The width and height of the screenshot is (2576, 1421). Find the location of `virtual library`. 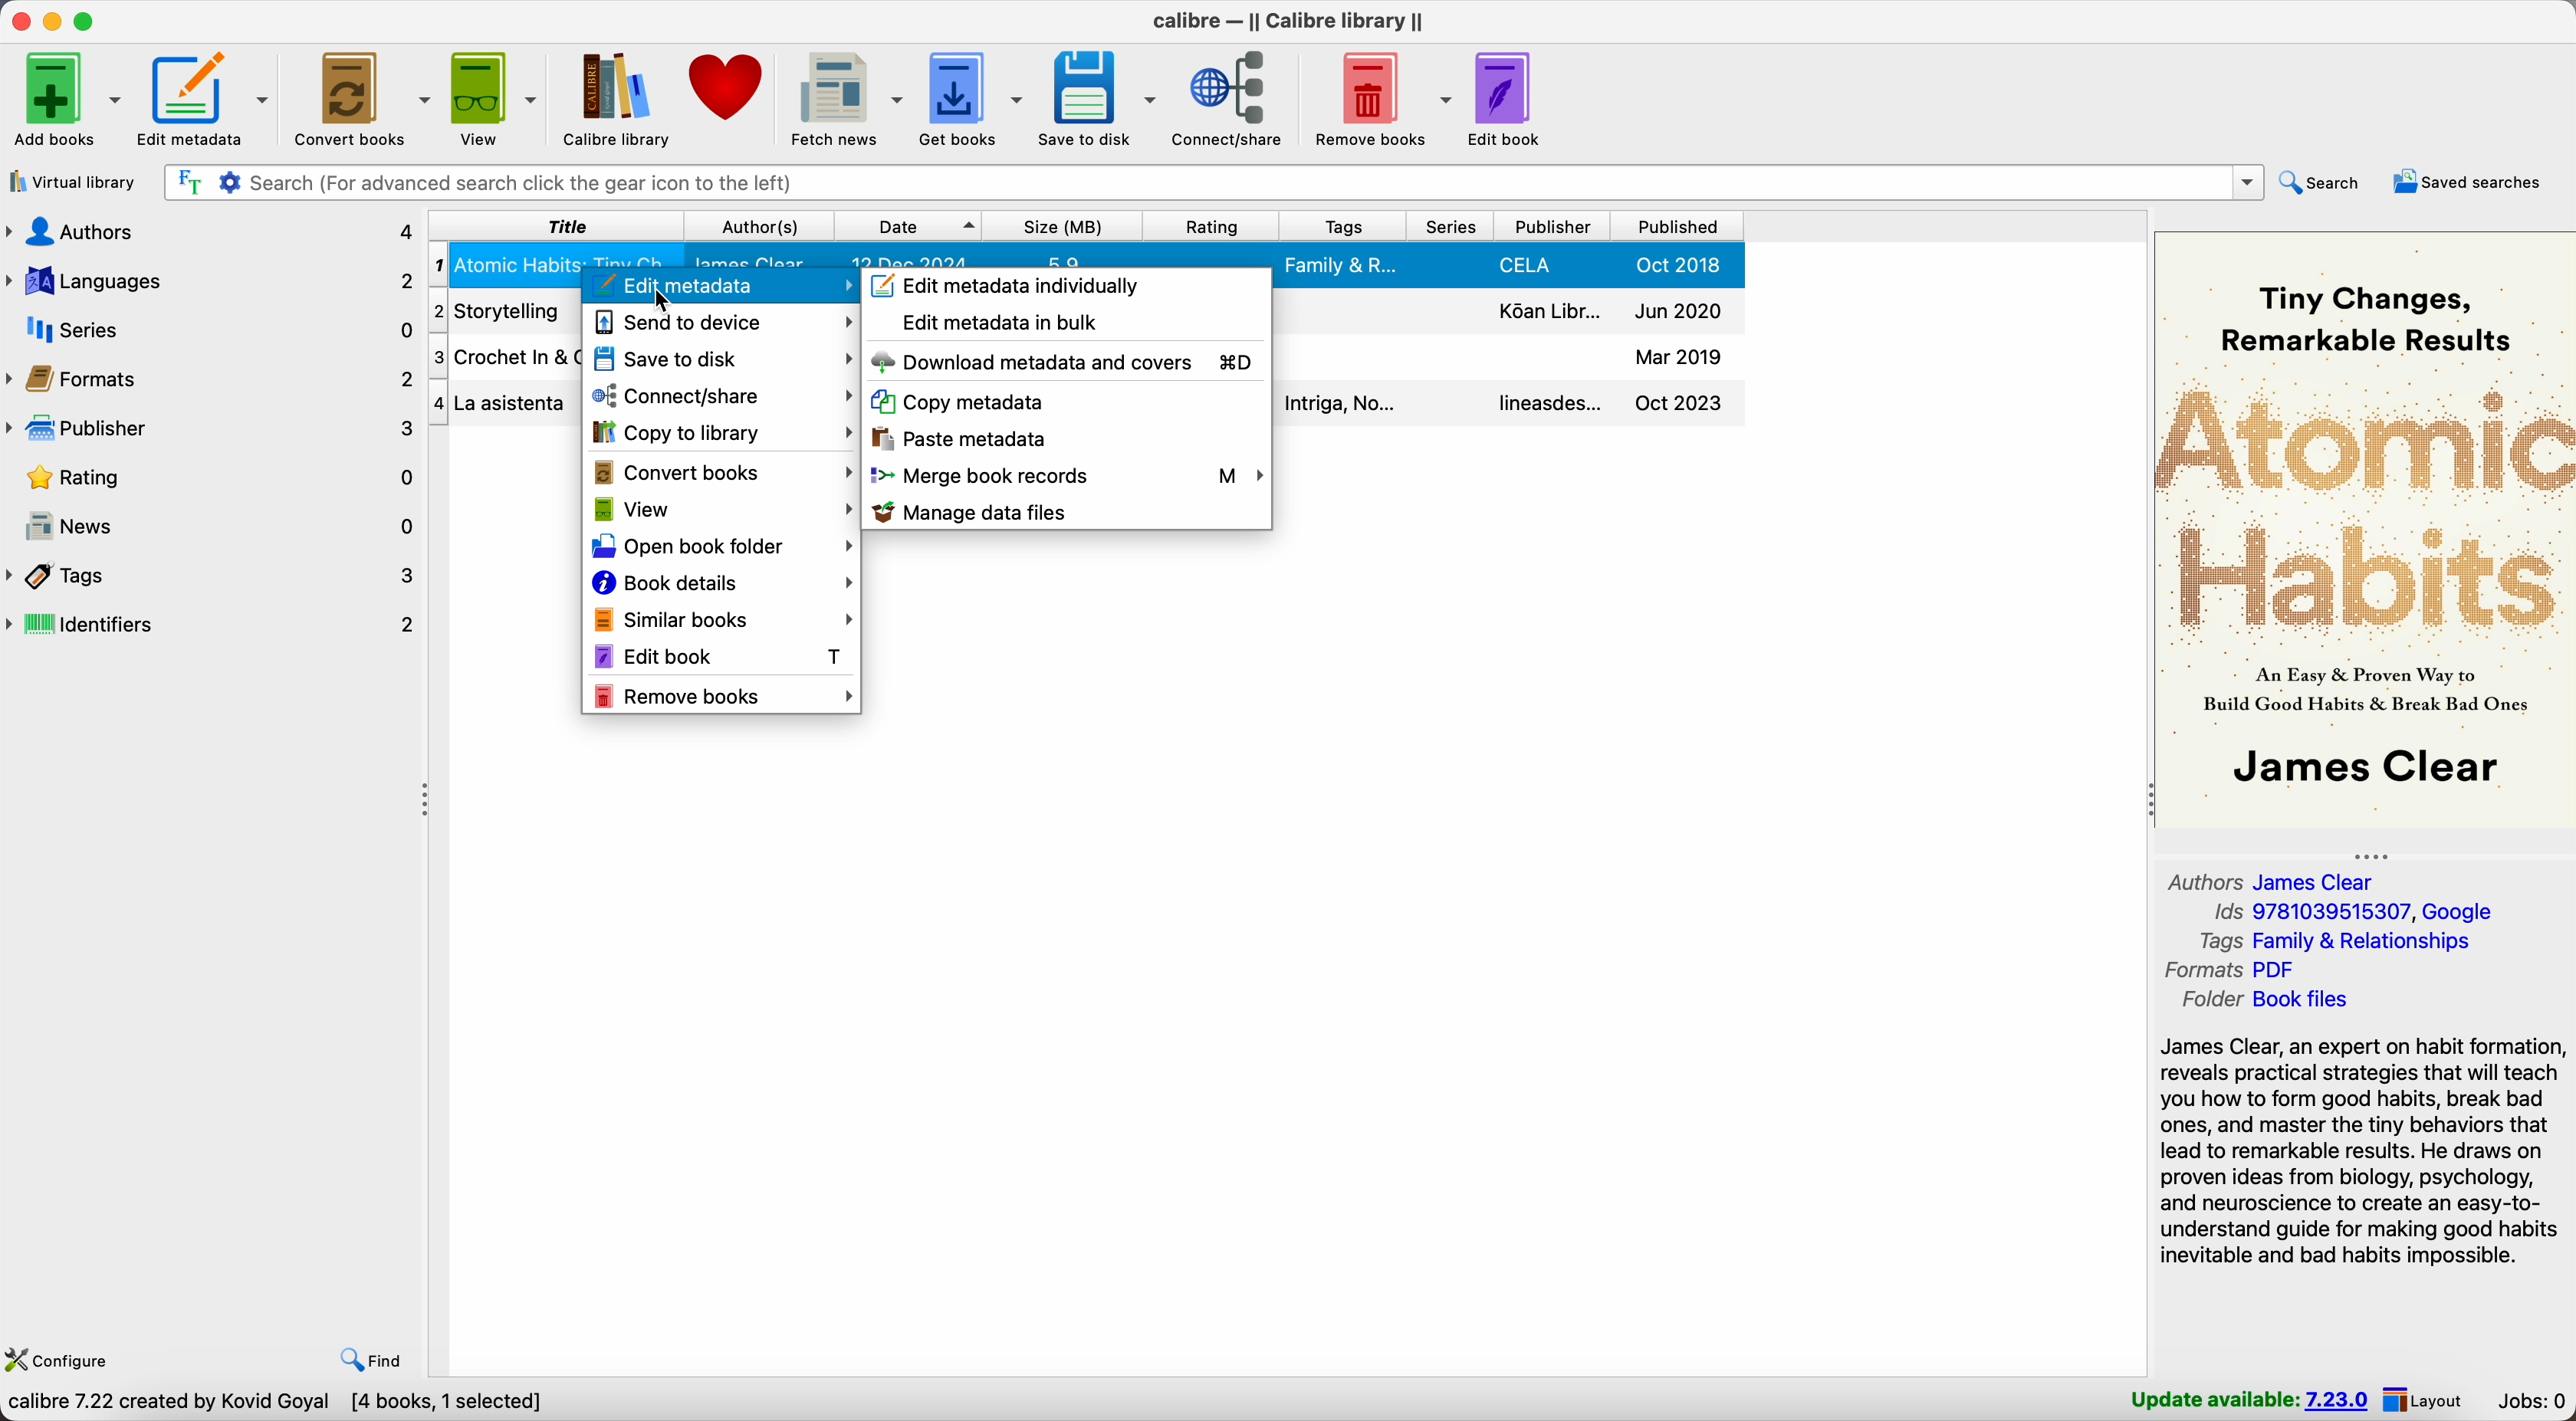

virtual library is located at coordinates (72, 183).